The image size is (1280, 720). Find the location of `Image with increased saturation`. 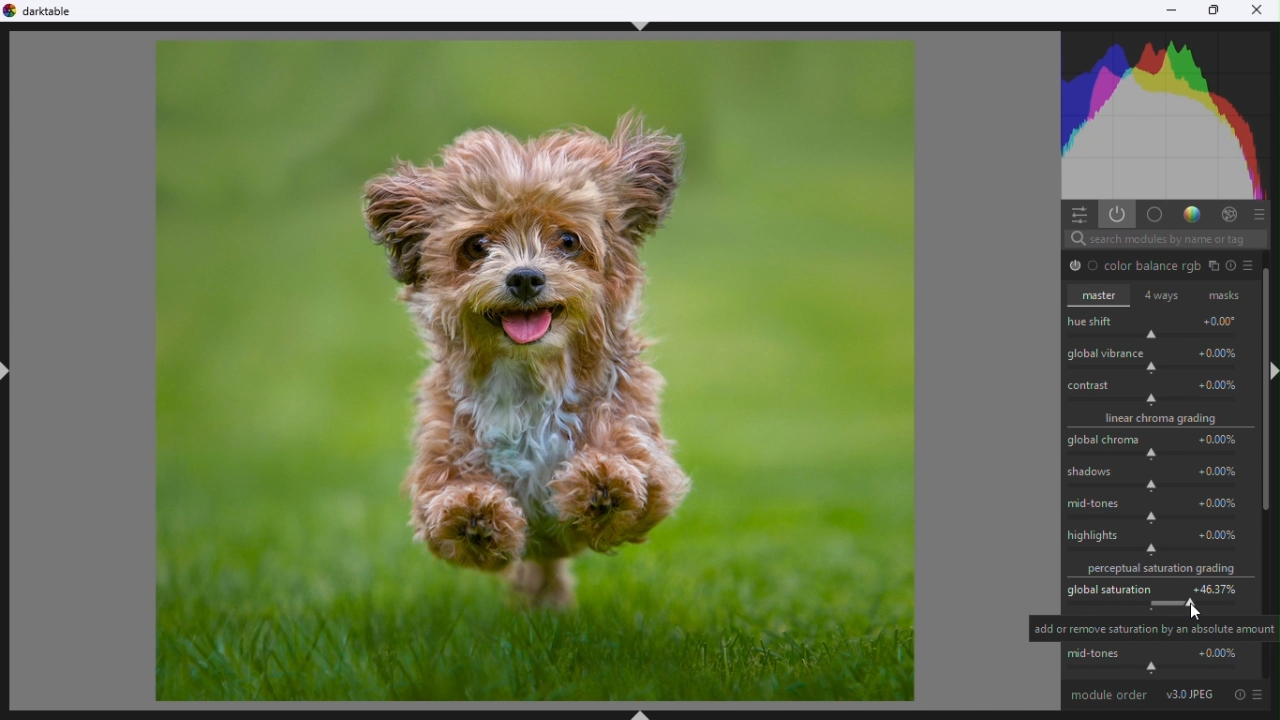

Image with increased saturation is located at coordinates (533, 371).